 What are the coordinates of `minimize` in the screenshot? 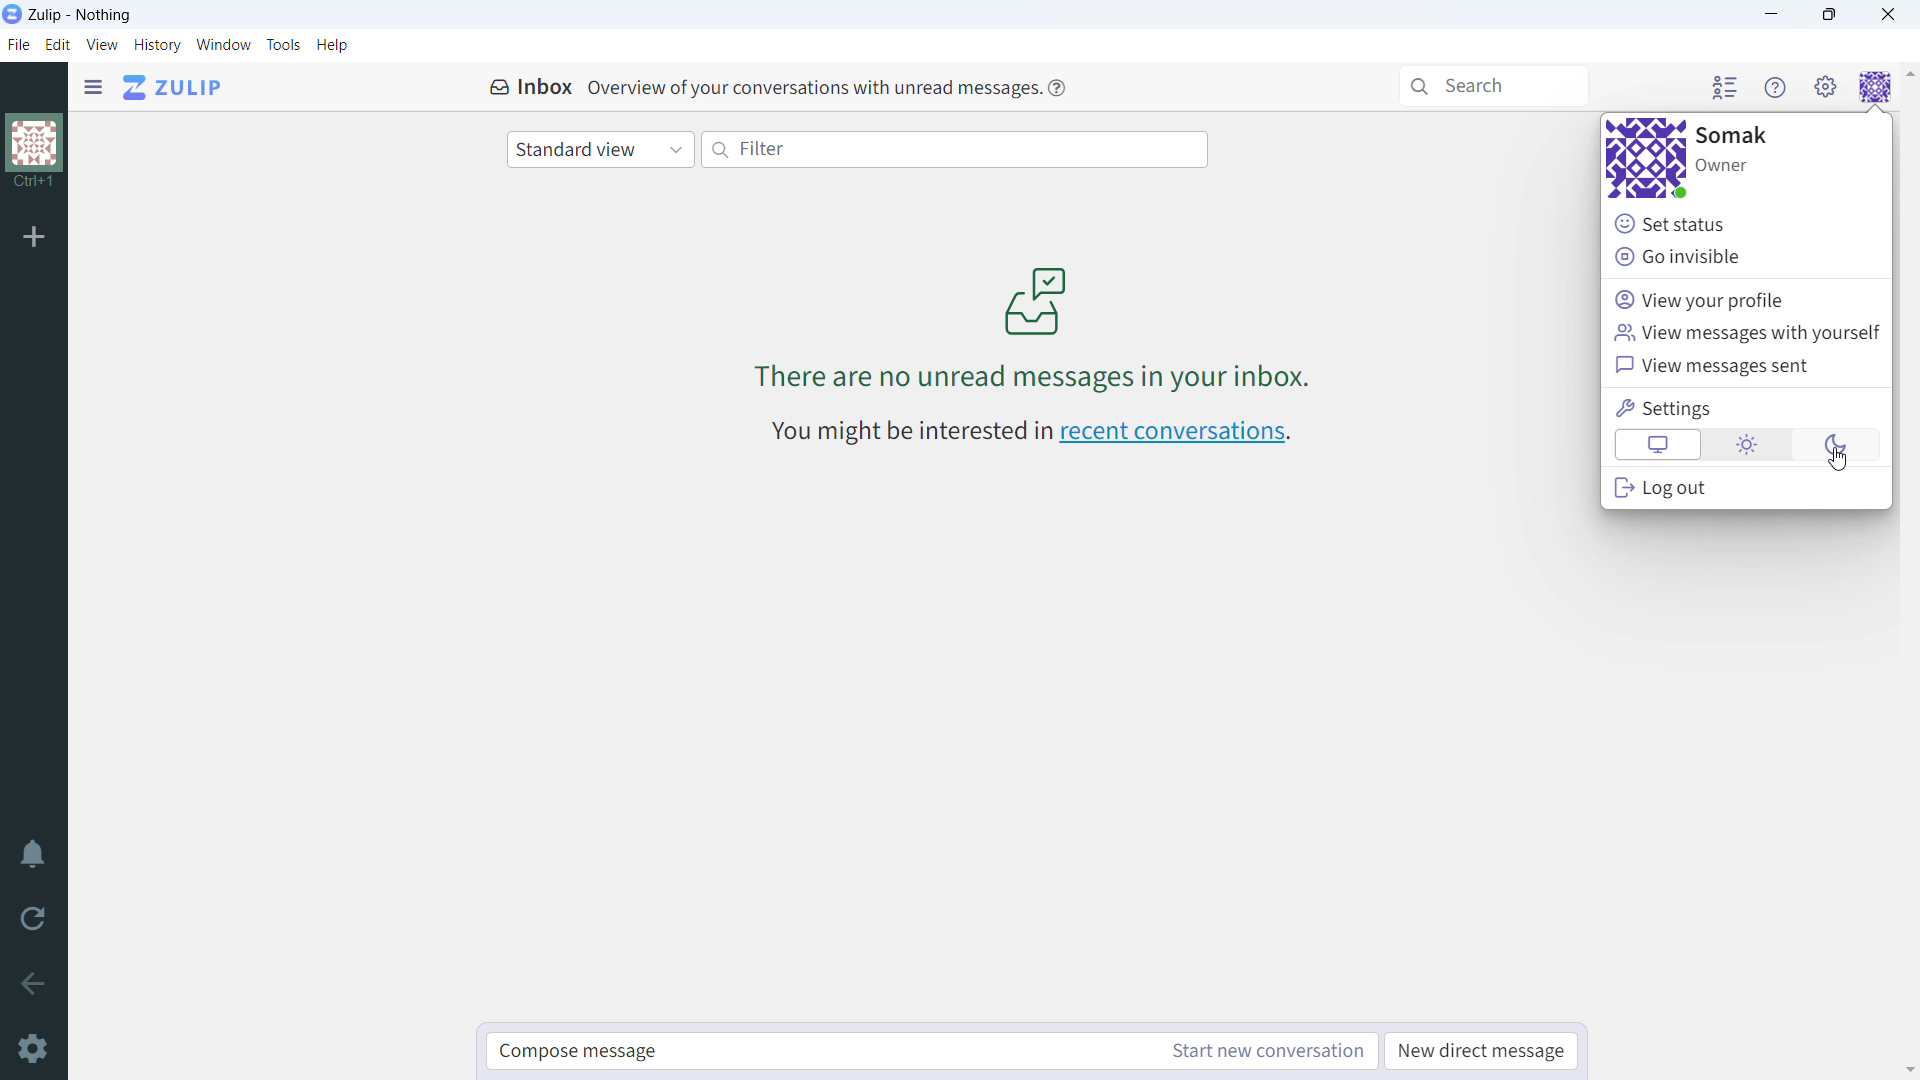 It's located at (1769, 15).